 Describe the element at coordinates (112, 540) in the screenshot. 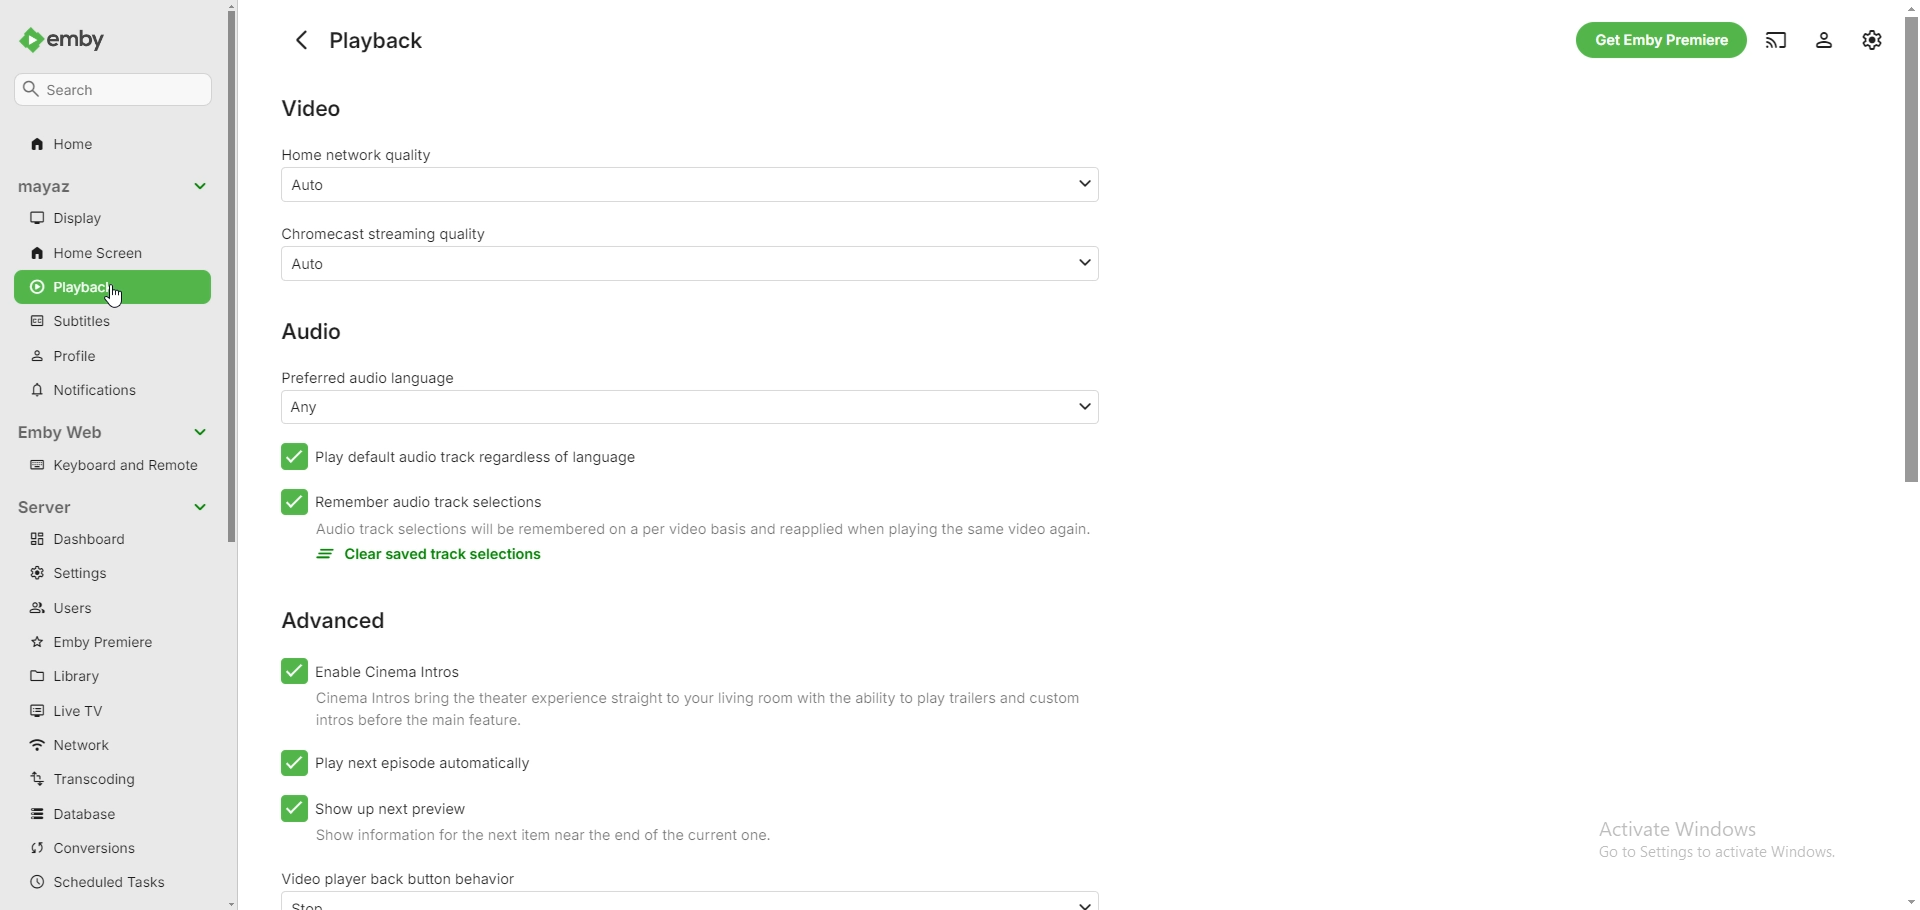

I see `dashboard` at that location.